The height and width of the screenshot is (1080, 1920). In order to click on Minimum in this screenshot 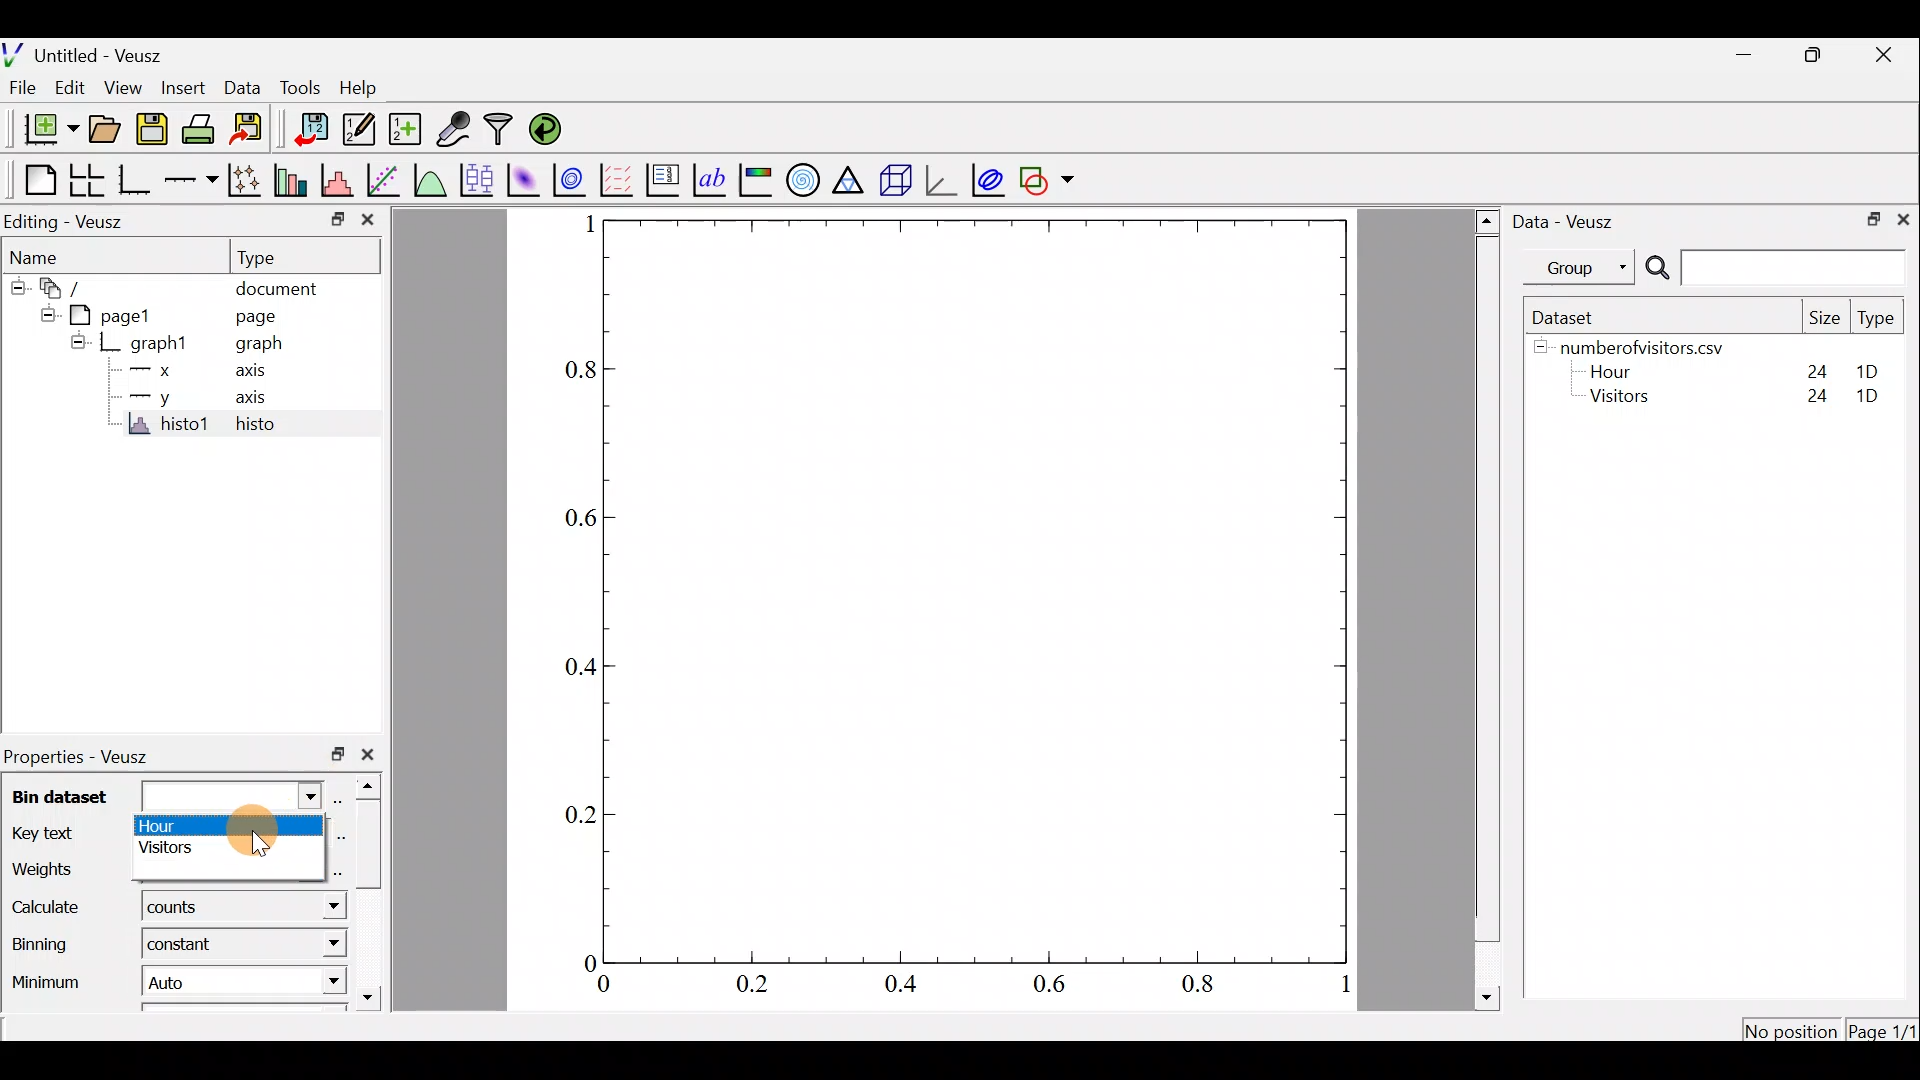, I will do `click(42, 987)`.